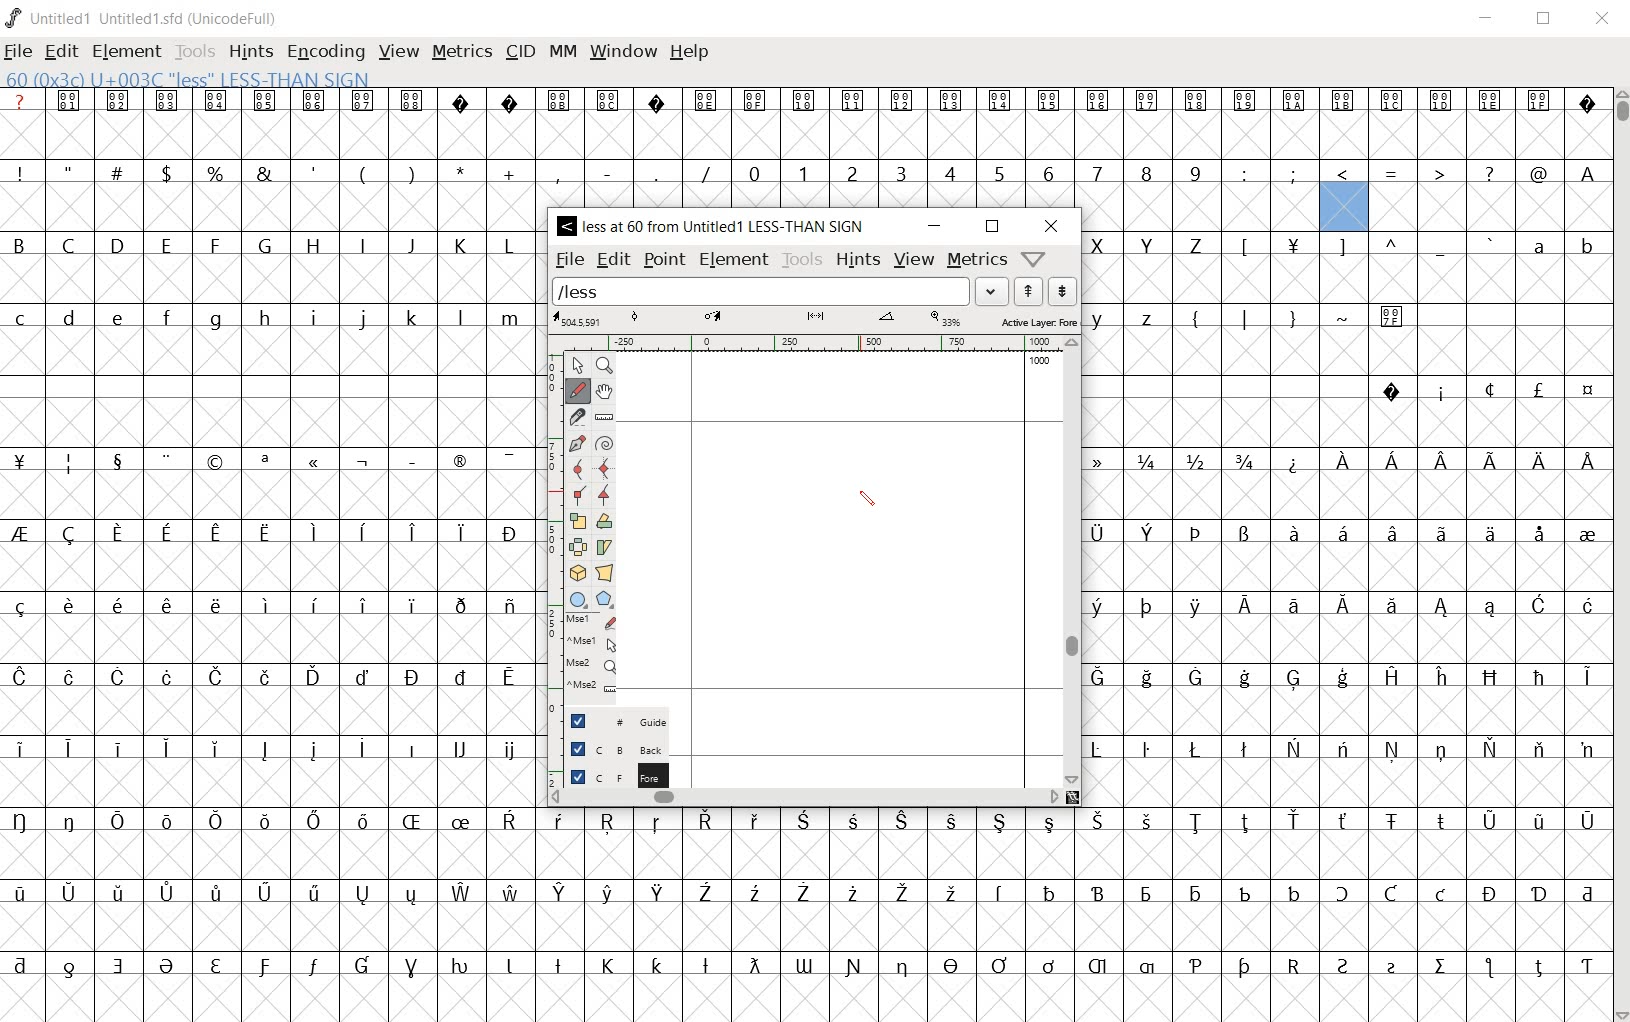  What do you see at coordinates (399, 52) in the screenshot?
I see `view` at bounding box center [399, 52].